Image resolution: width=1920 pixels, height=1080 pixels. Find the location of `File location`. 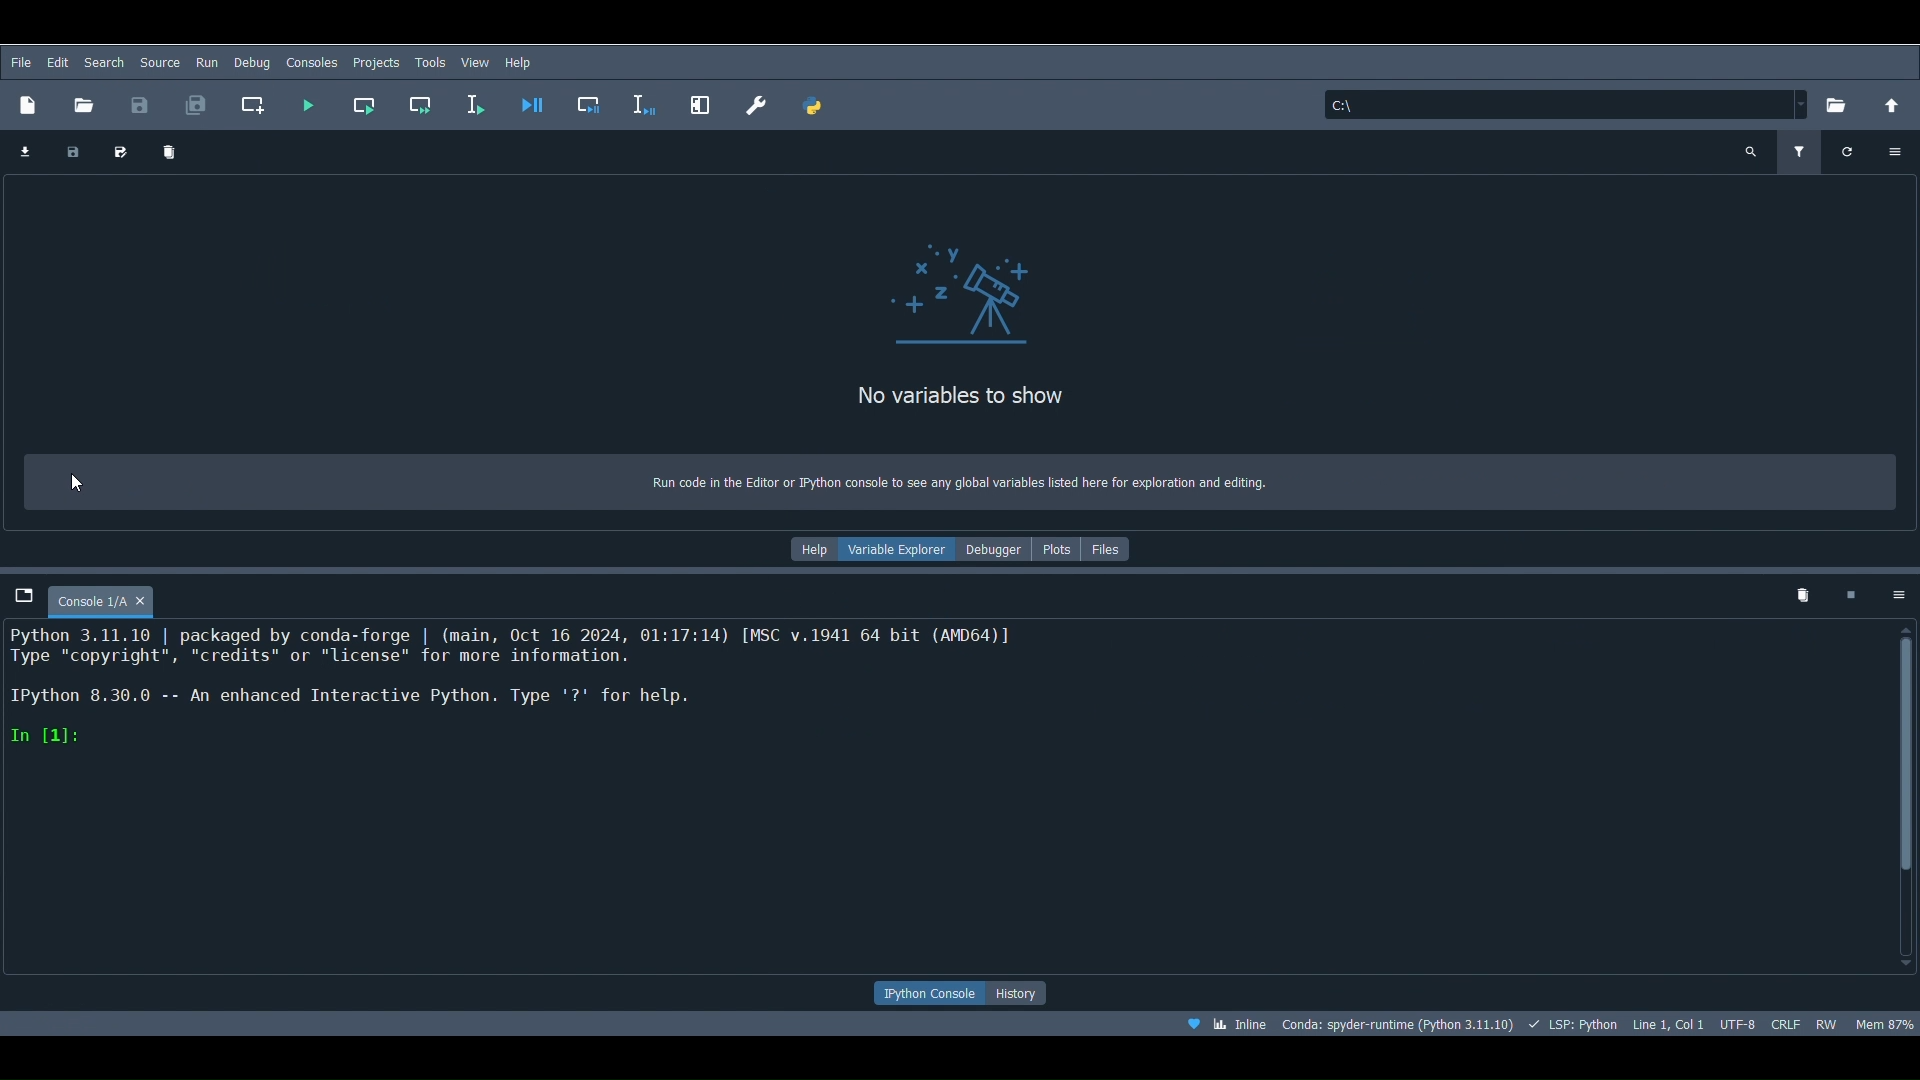

File location is located at coordinates (1567, 101).